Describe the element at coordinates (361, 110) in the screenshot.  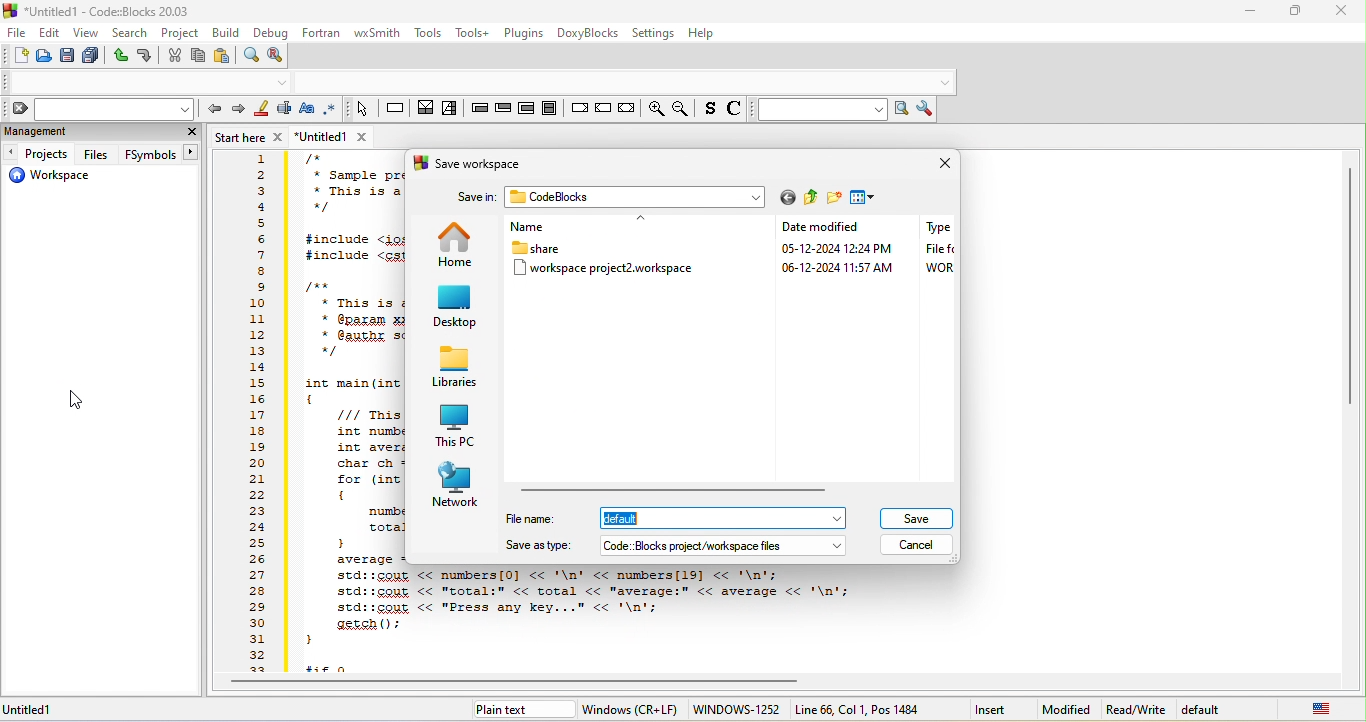
I see `select` at that location.